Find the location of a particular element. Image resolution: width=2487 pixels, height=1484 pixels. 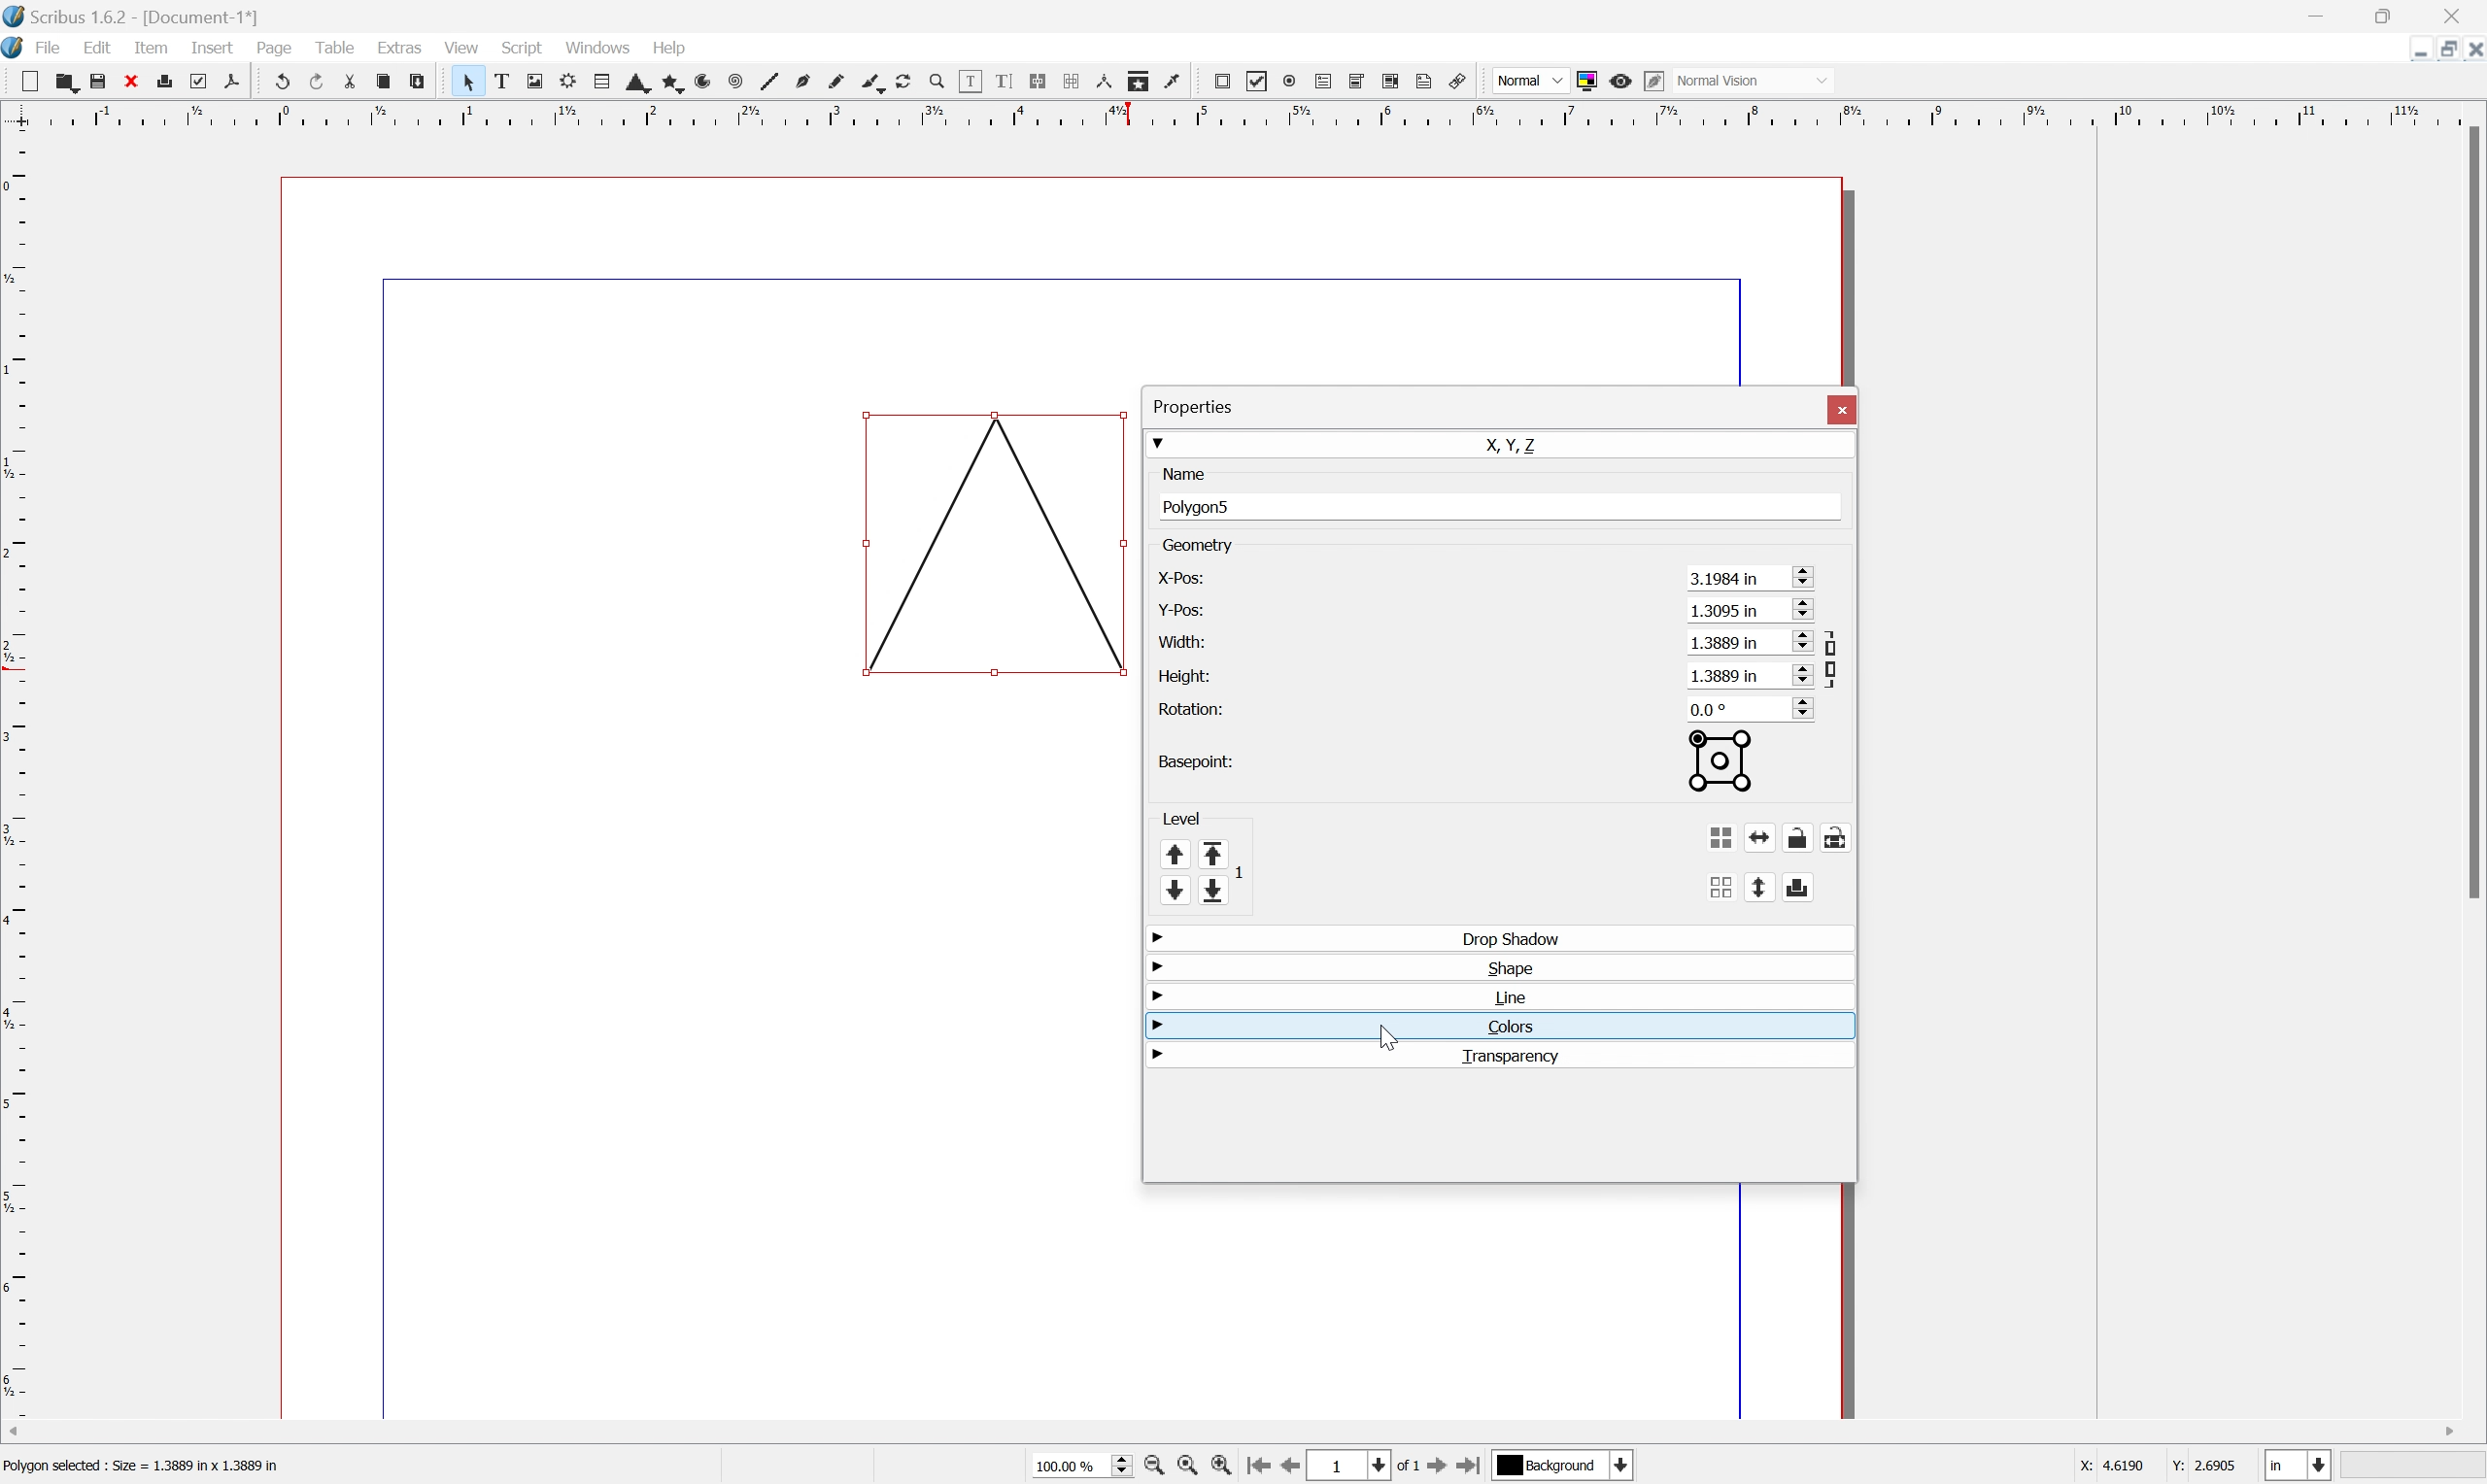

Measurements is located at coordinates (1104, 83).